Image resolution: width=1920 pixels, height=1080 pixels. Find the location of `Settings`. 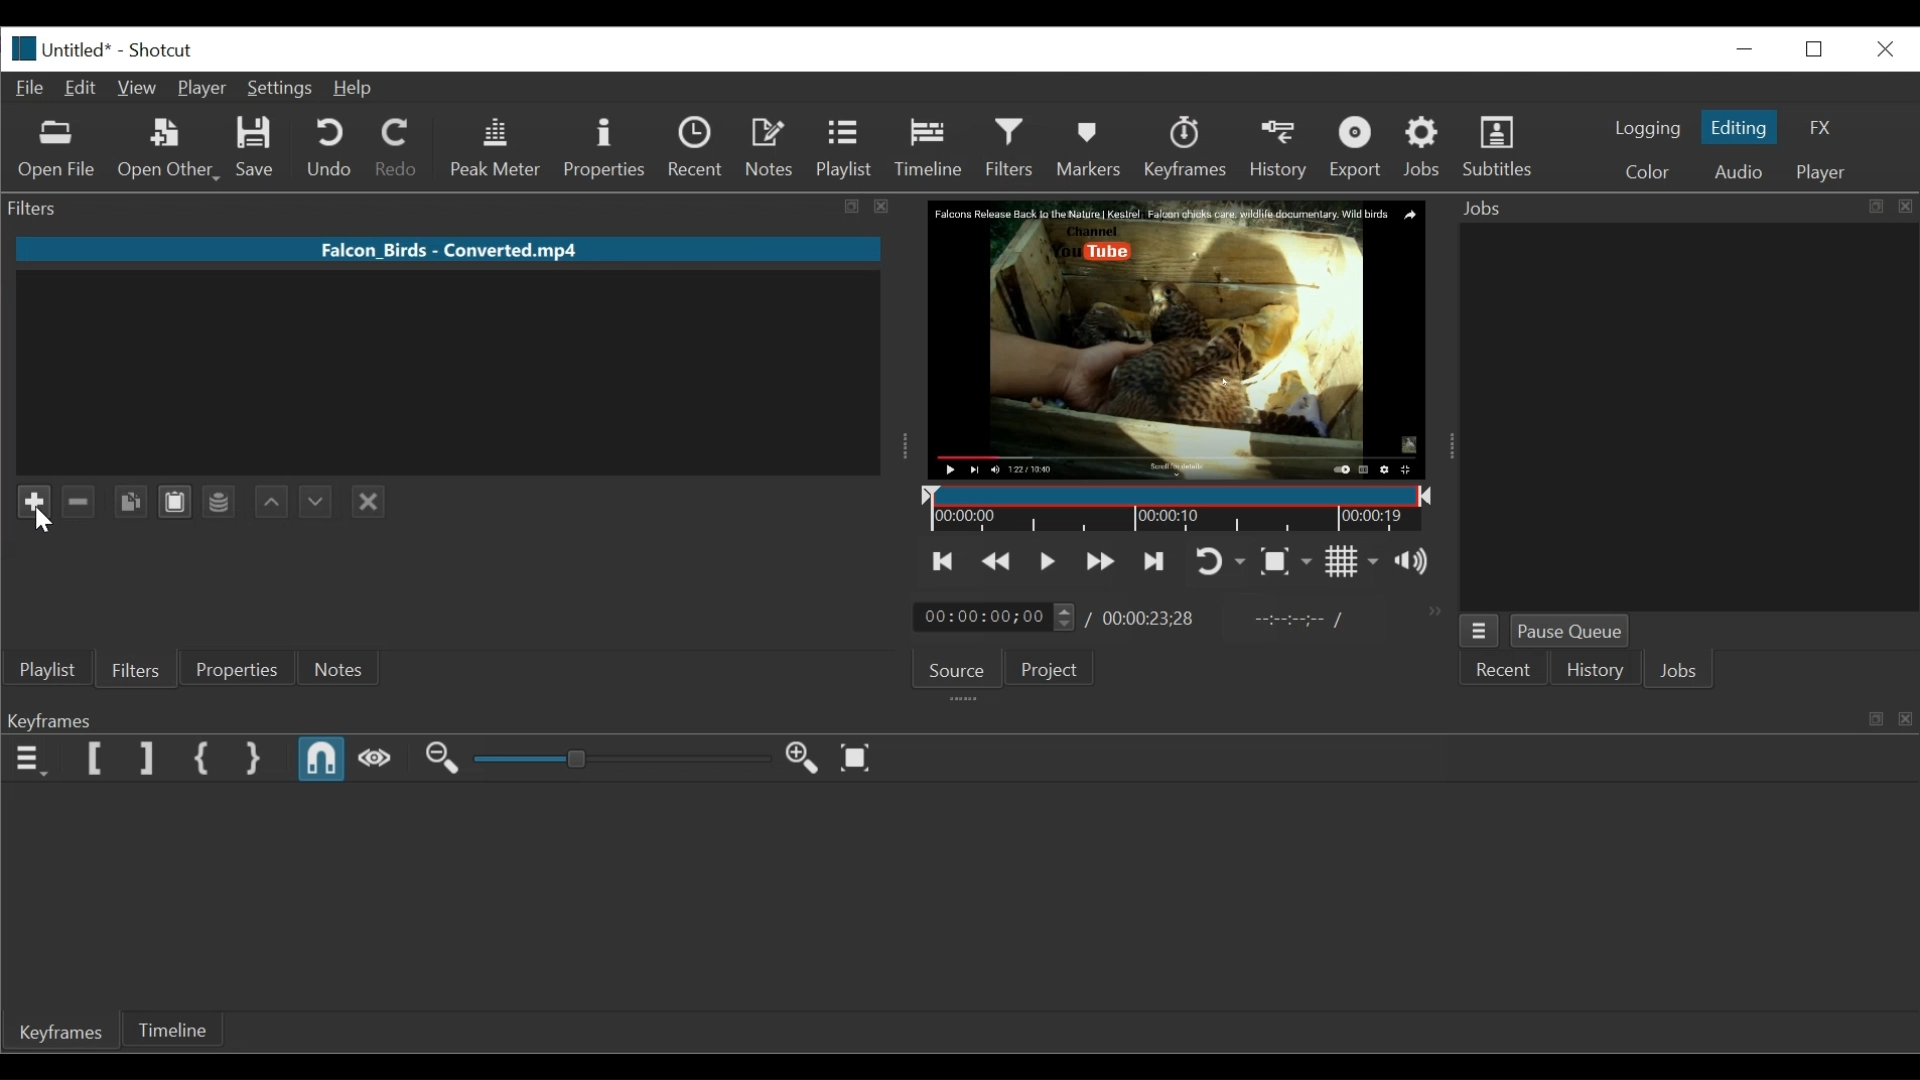

Settings is located at coordinates (283, 88).